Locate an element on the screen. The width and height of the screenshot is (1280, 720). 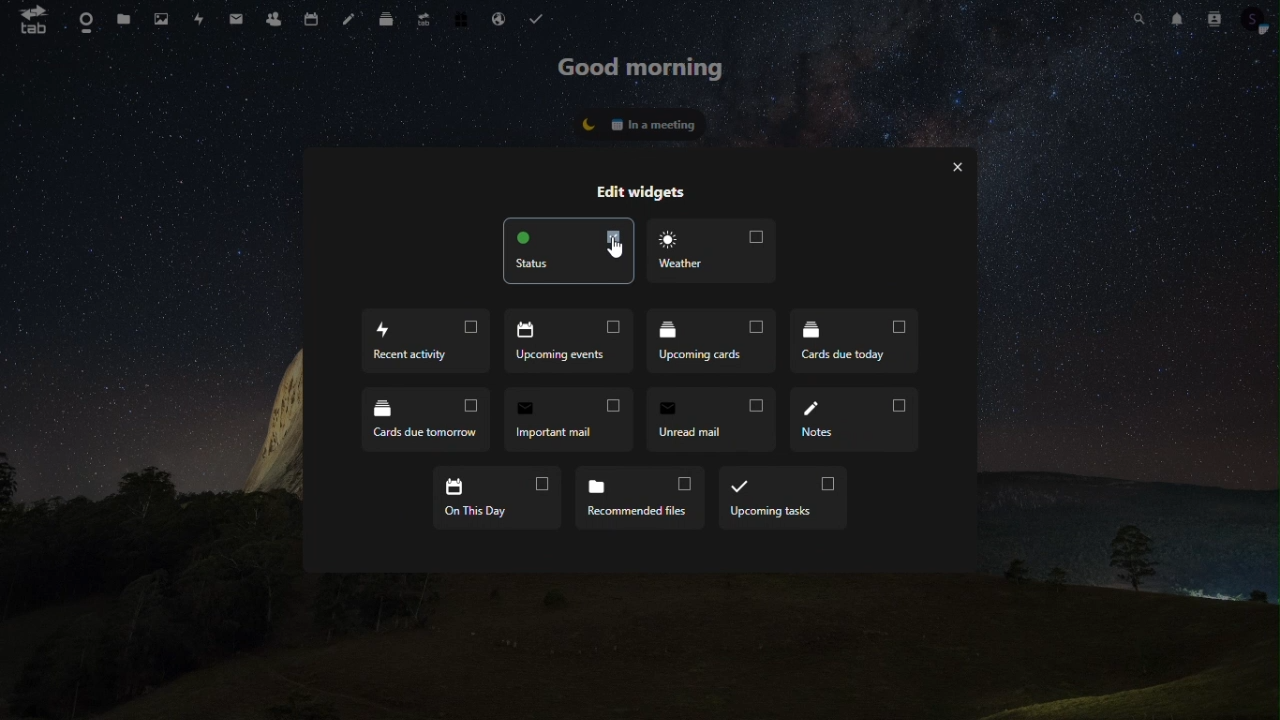
notes is located at coordinates (853, 420).